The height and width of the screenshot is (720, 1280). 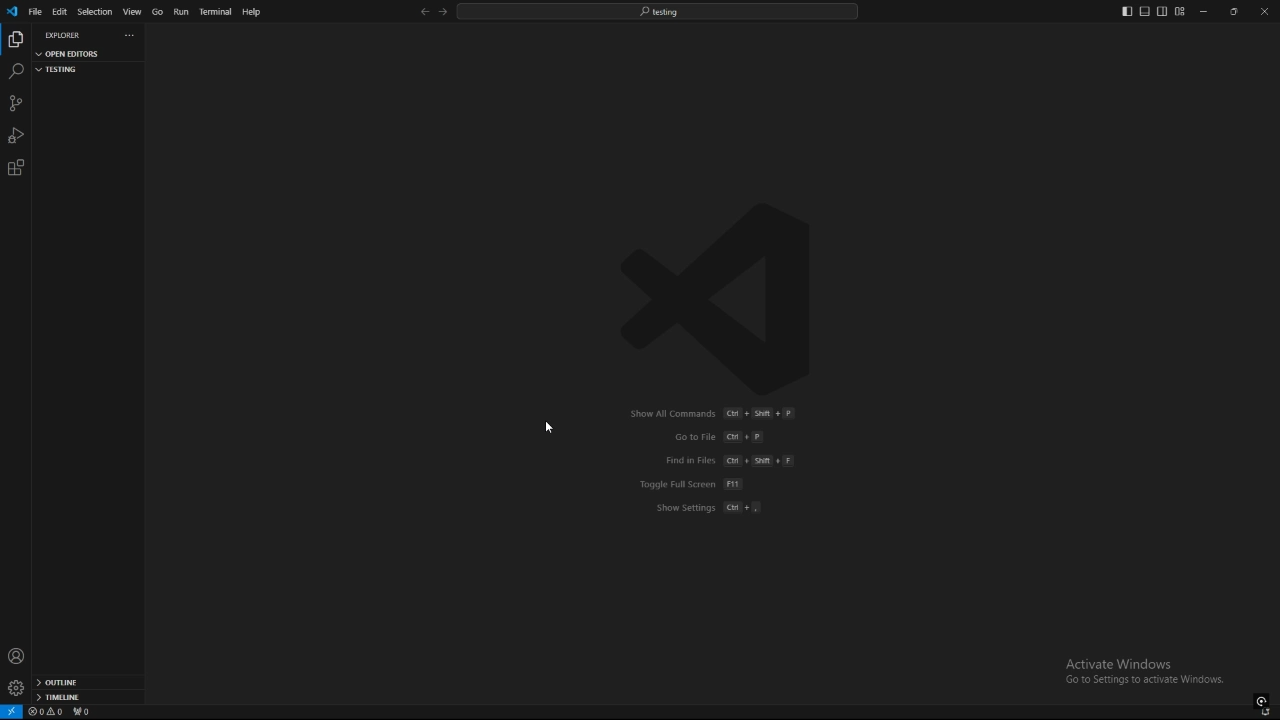 I want to click on explorer, so click(x=64, y=35).